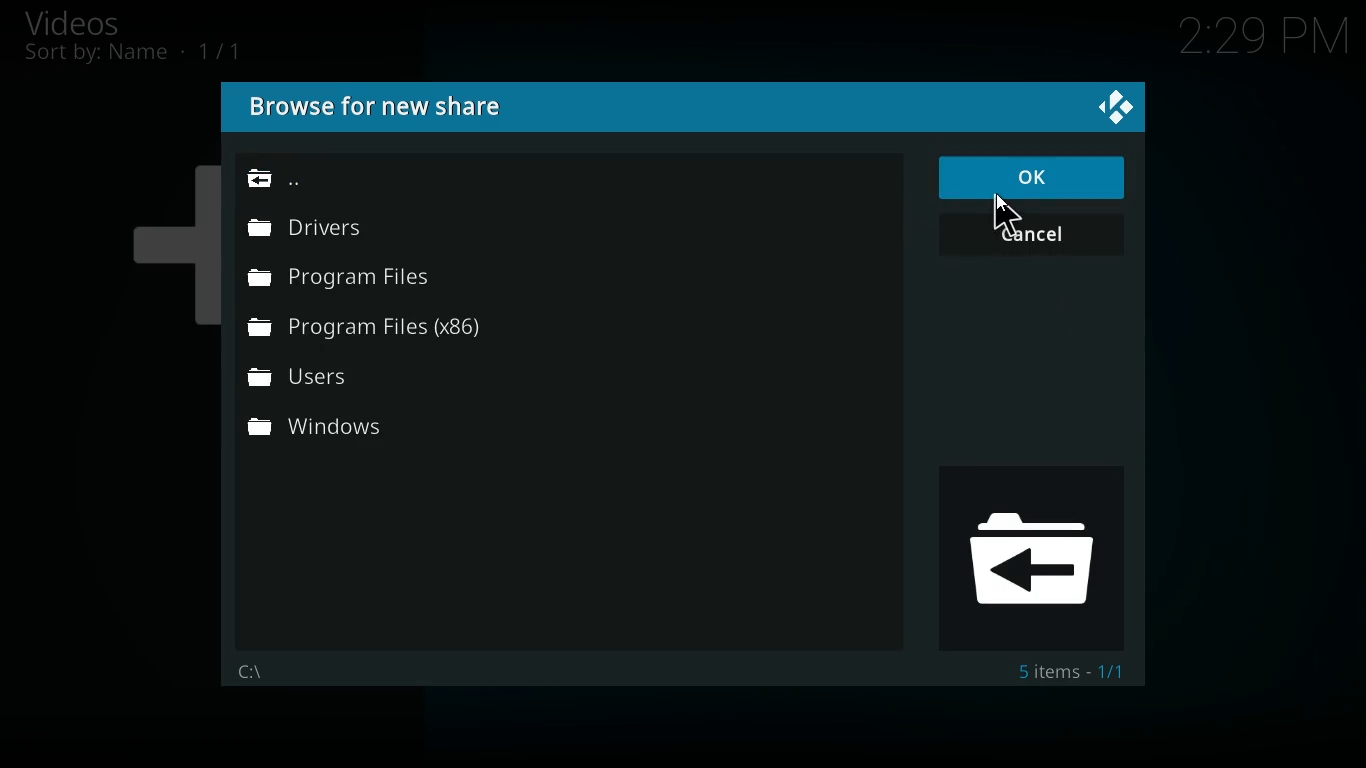 The width and height of the screenshot is (1366, 768). What do you see at coordinates (361, 427) in the screenshot?
I see `windows` at bounding box center [361, 427].